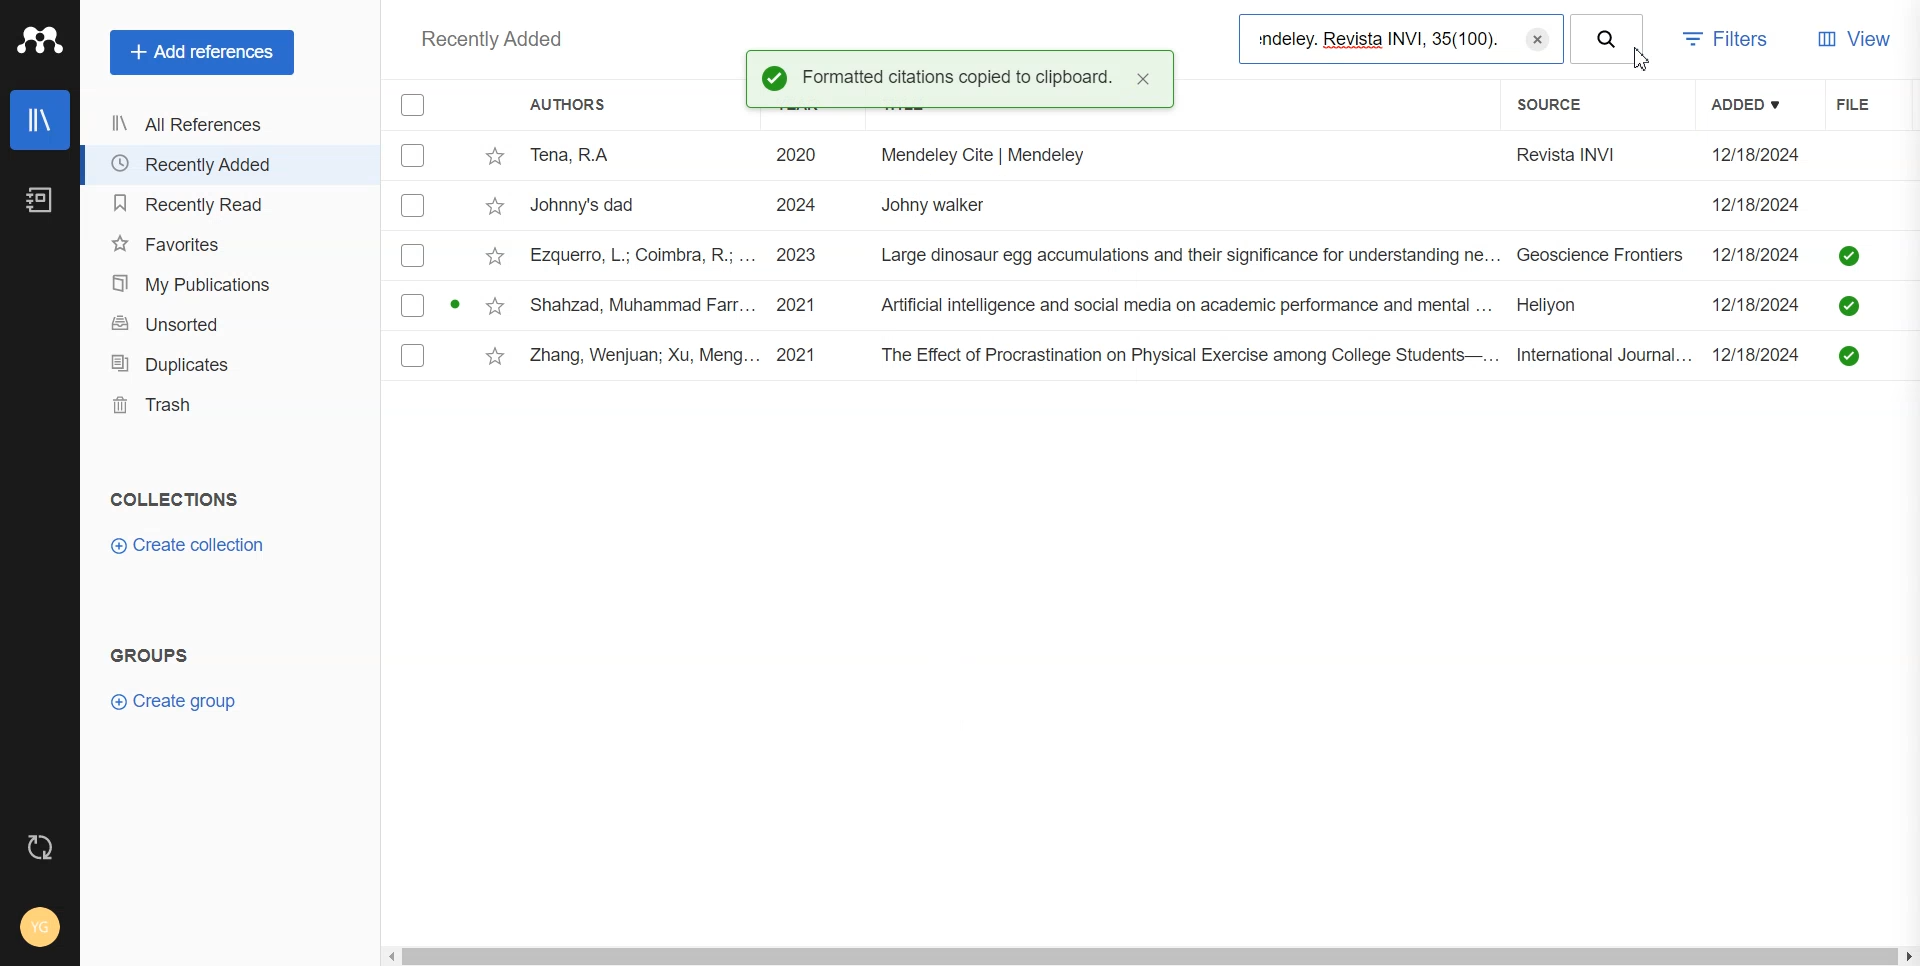 This screenshot has width=1920, height=966. What do you see at coordinates (231, 324) in the screenshot?
I see `Unsorted` at bounding box center [231, 324].